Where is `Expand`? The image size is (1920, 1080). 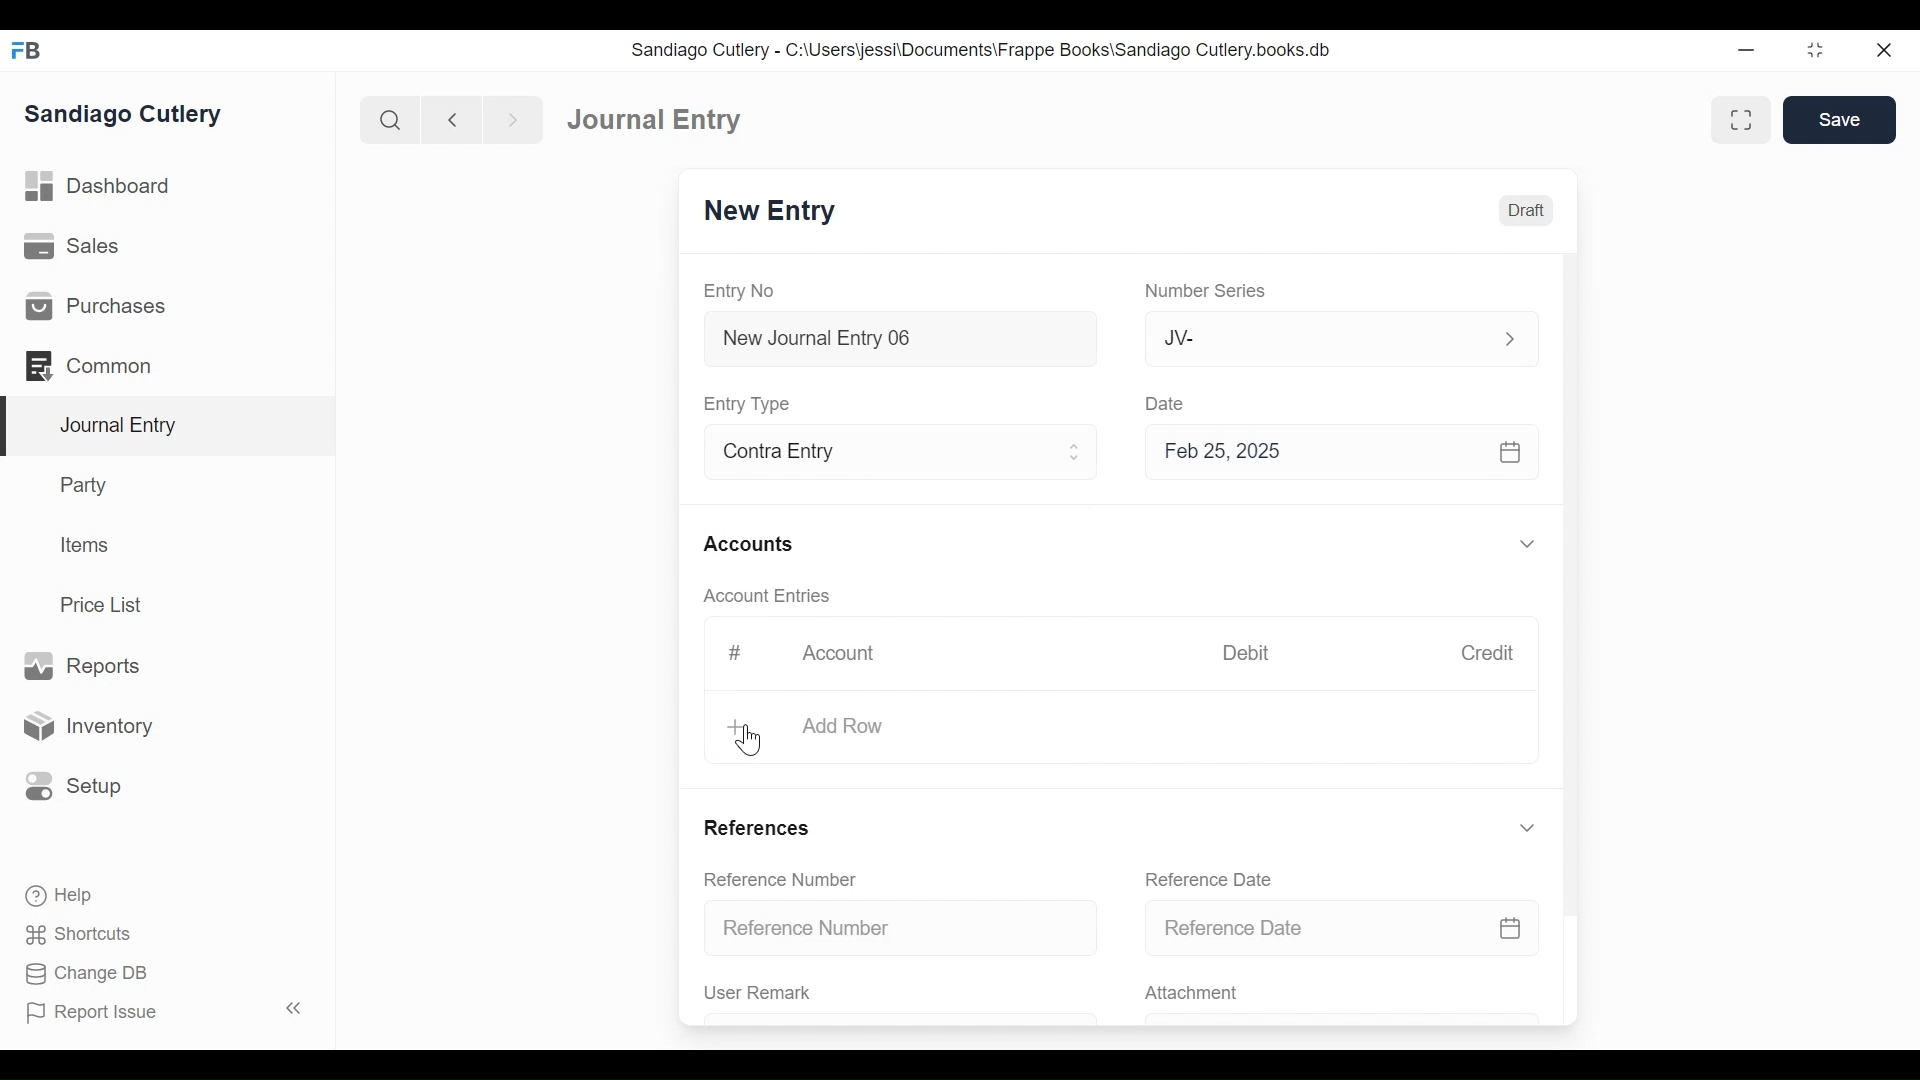
Expand is located at coordinates (1510, 339).